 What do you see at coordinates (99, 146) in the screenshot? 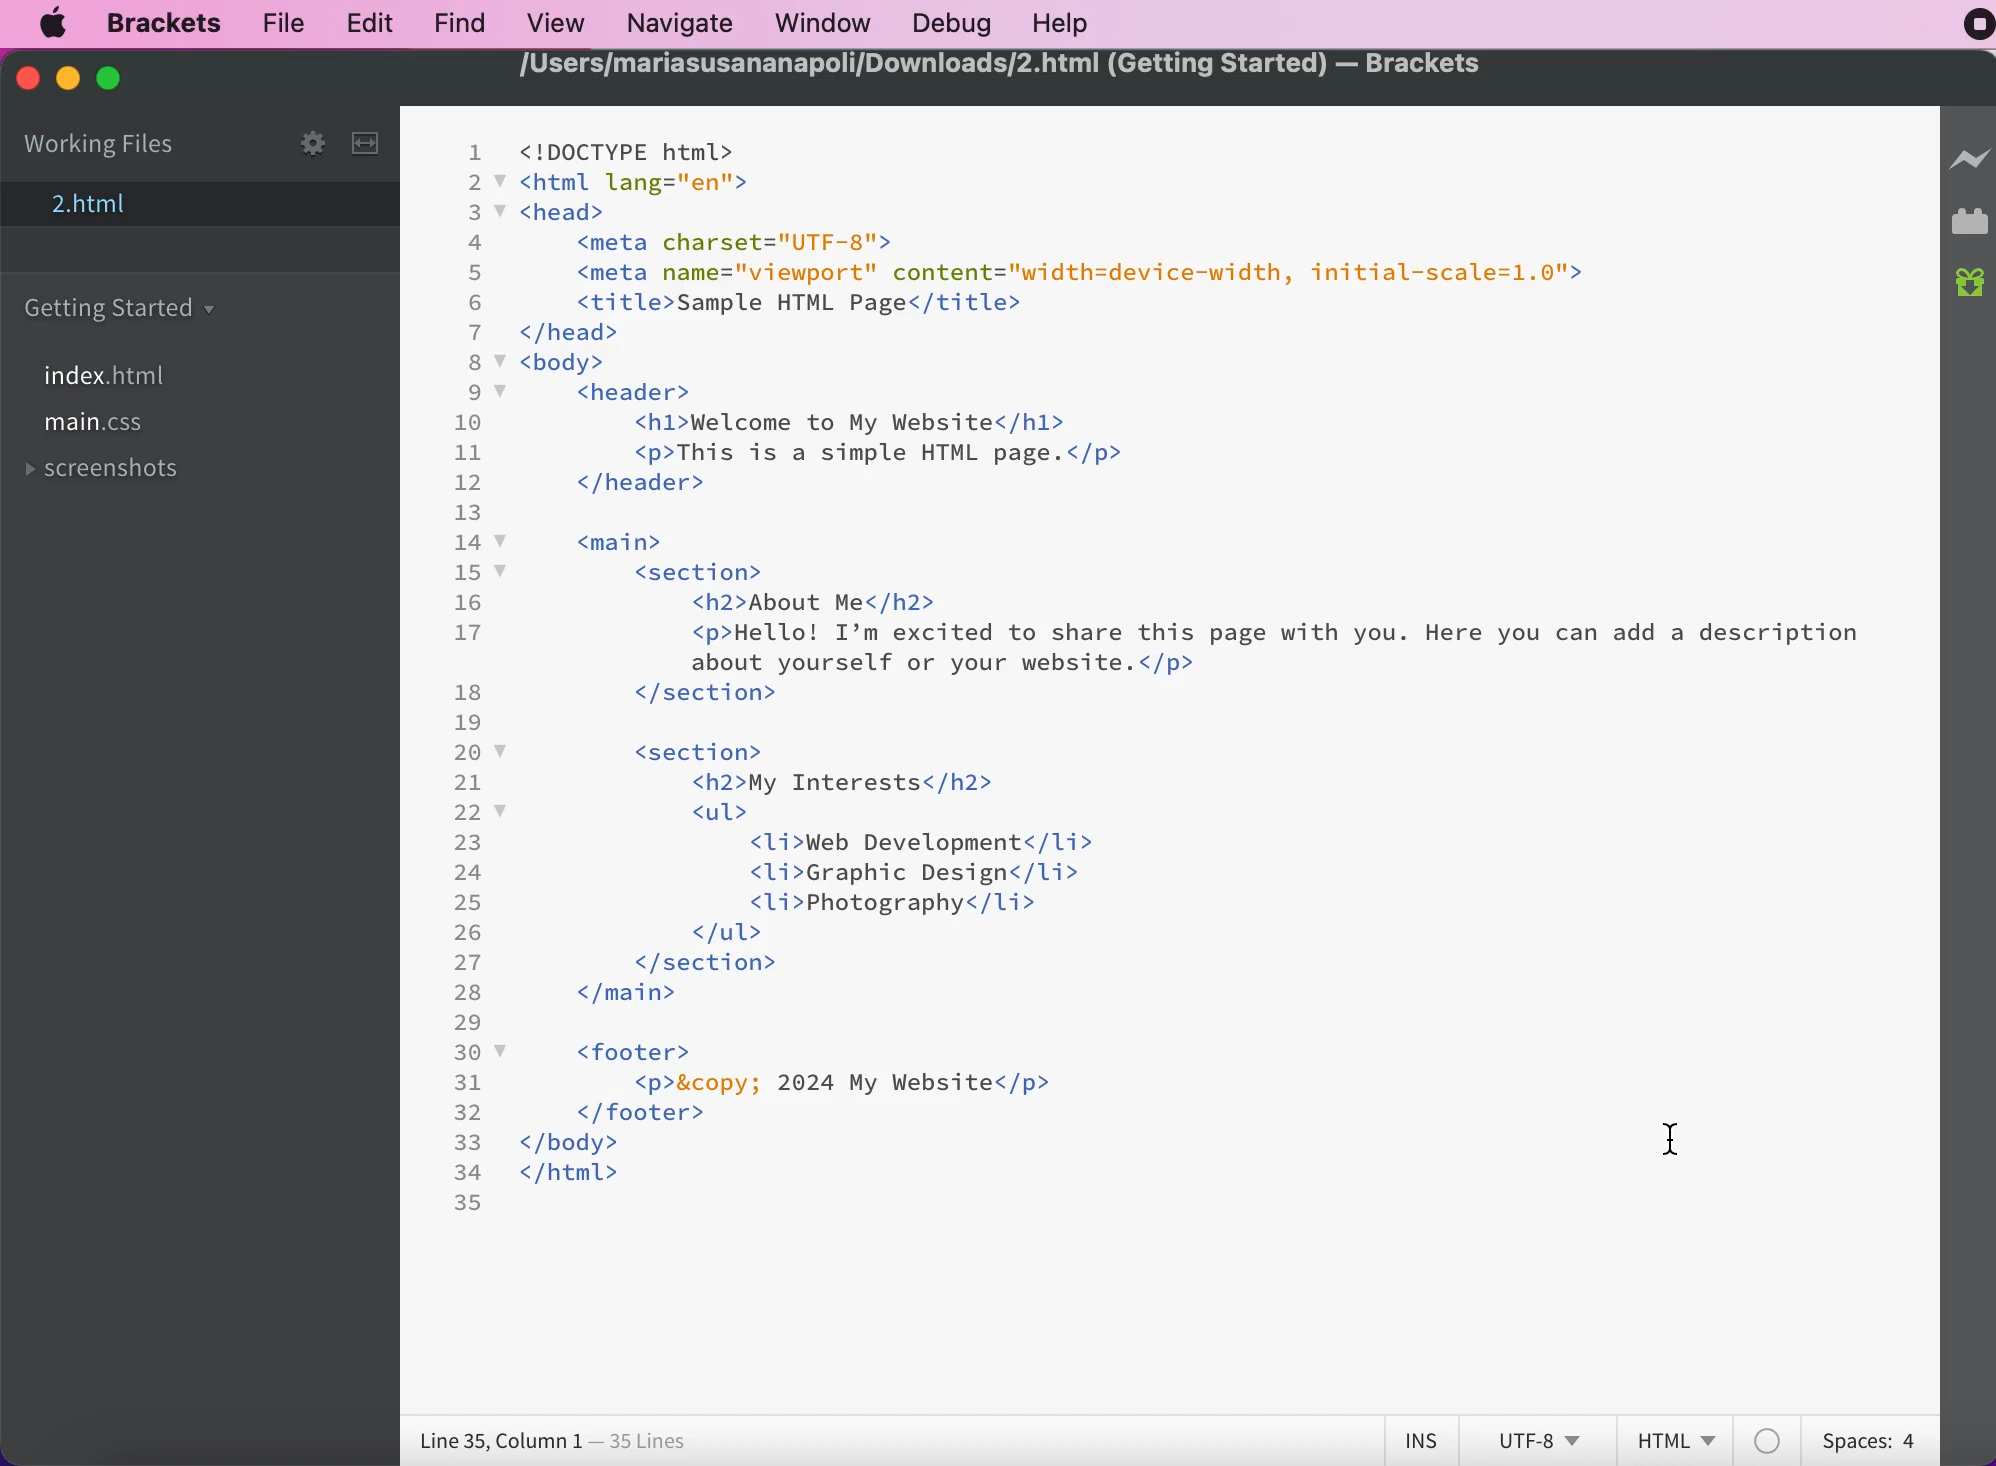
I see `working files` at bounding box center [99, 146].